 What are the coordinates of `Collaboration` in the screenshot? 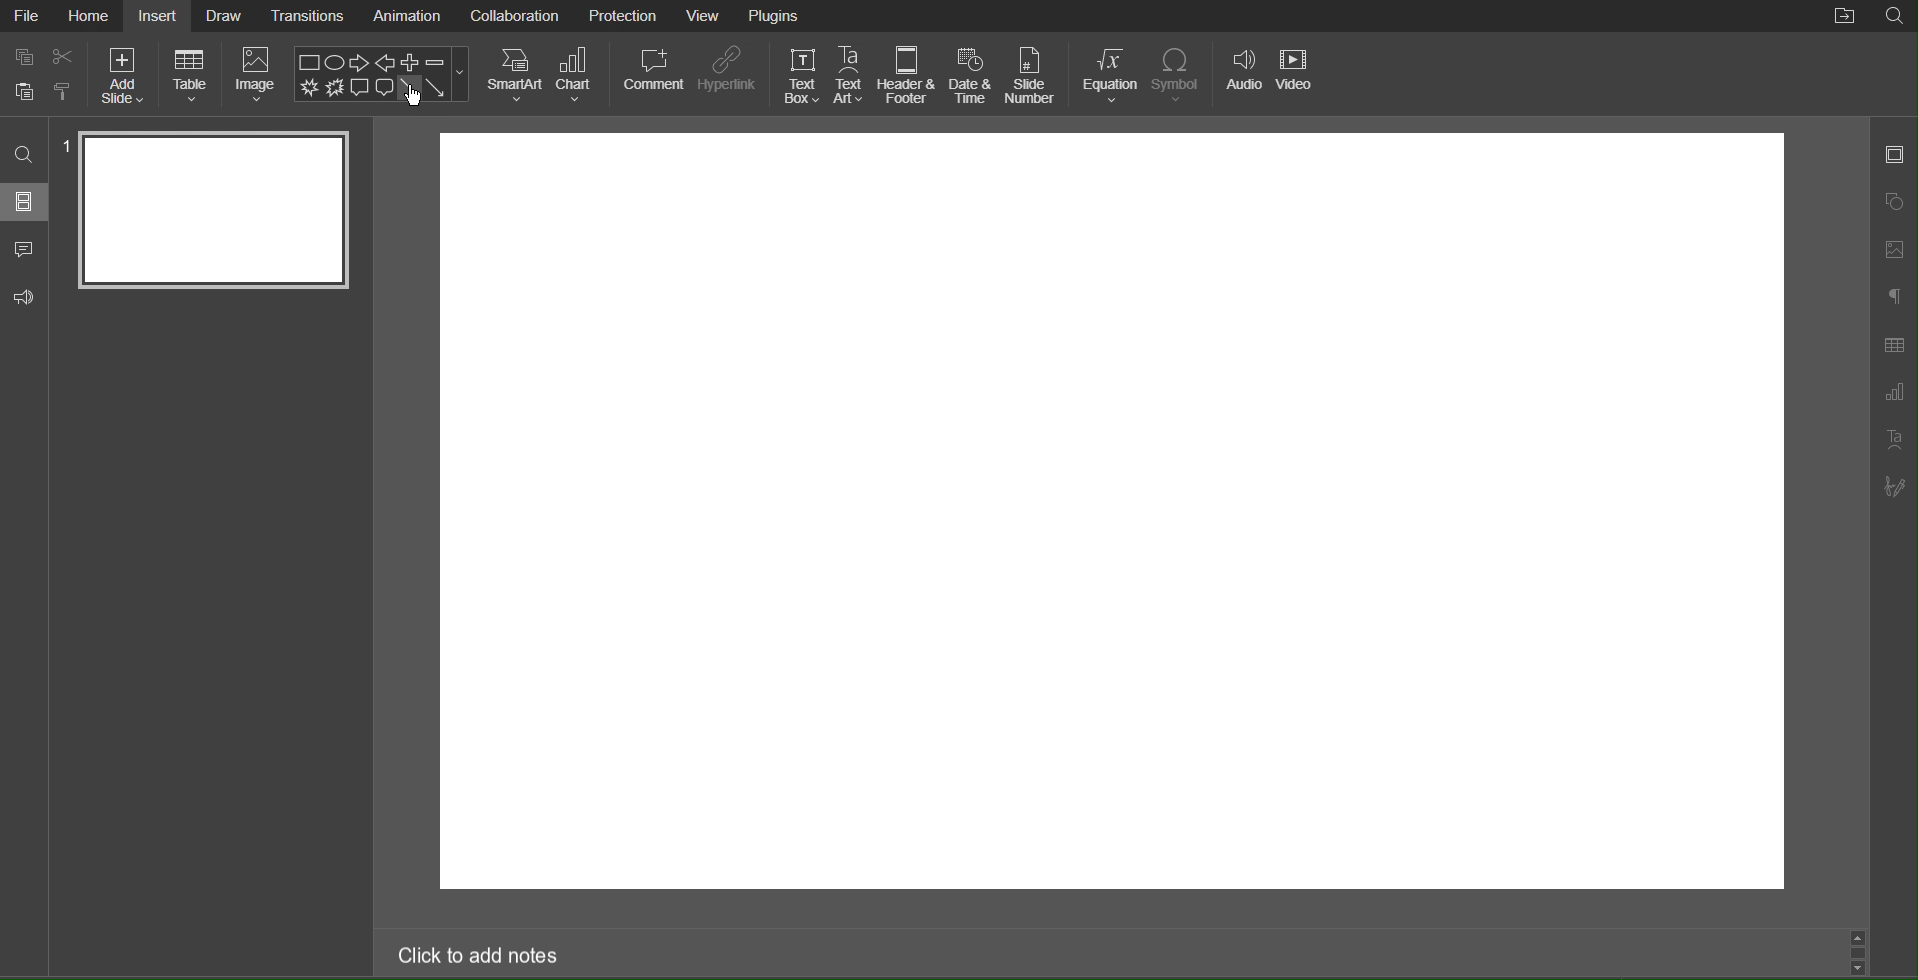 It's located at (512, 16).